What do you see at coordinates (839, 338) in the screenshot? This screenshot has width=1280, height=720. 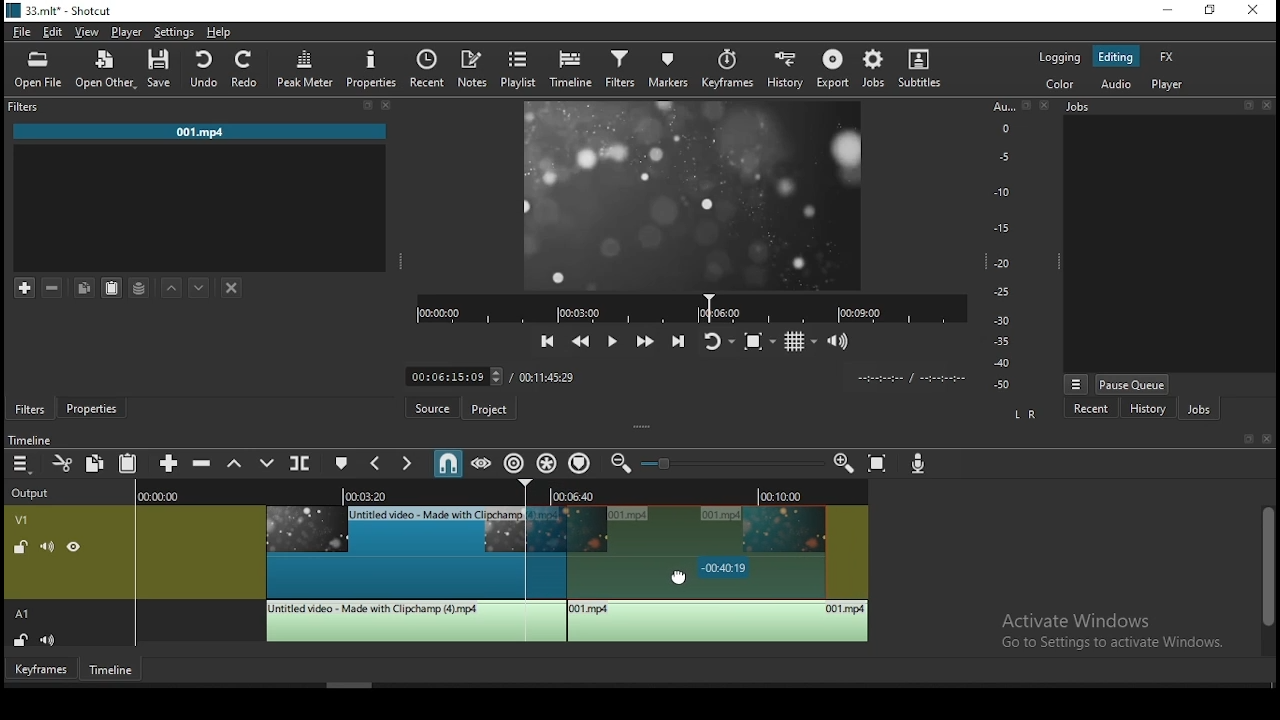 I see `show video volume control` at bounding box center [839, 338].